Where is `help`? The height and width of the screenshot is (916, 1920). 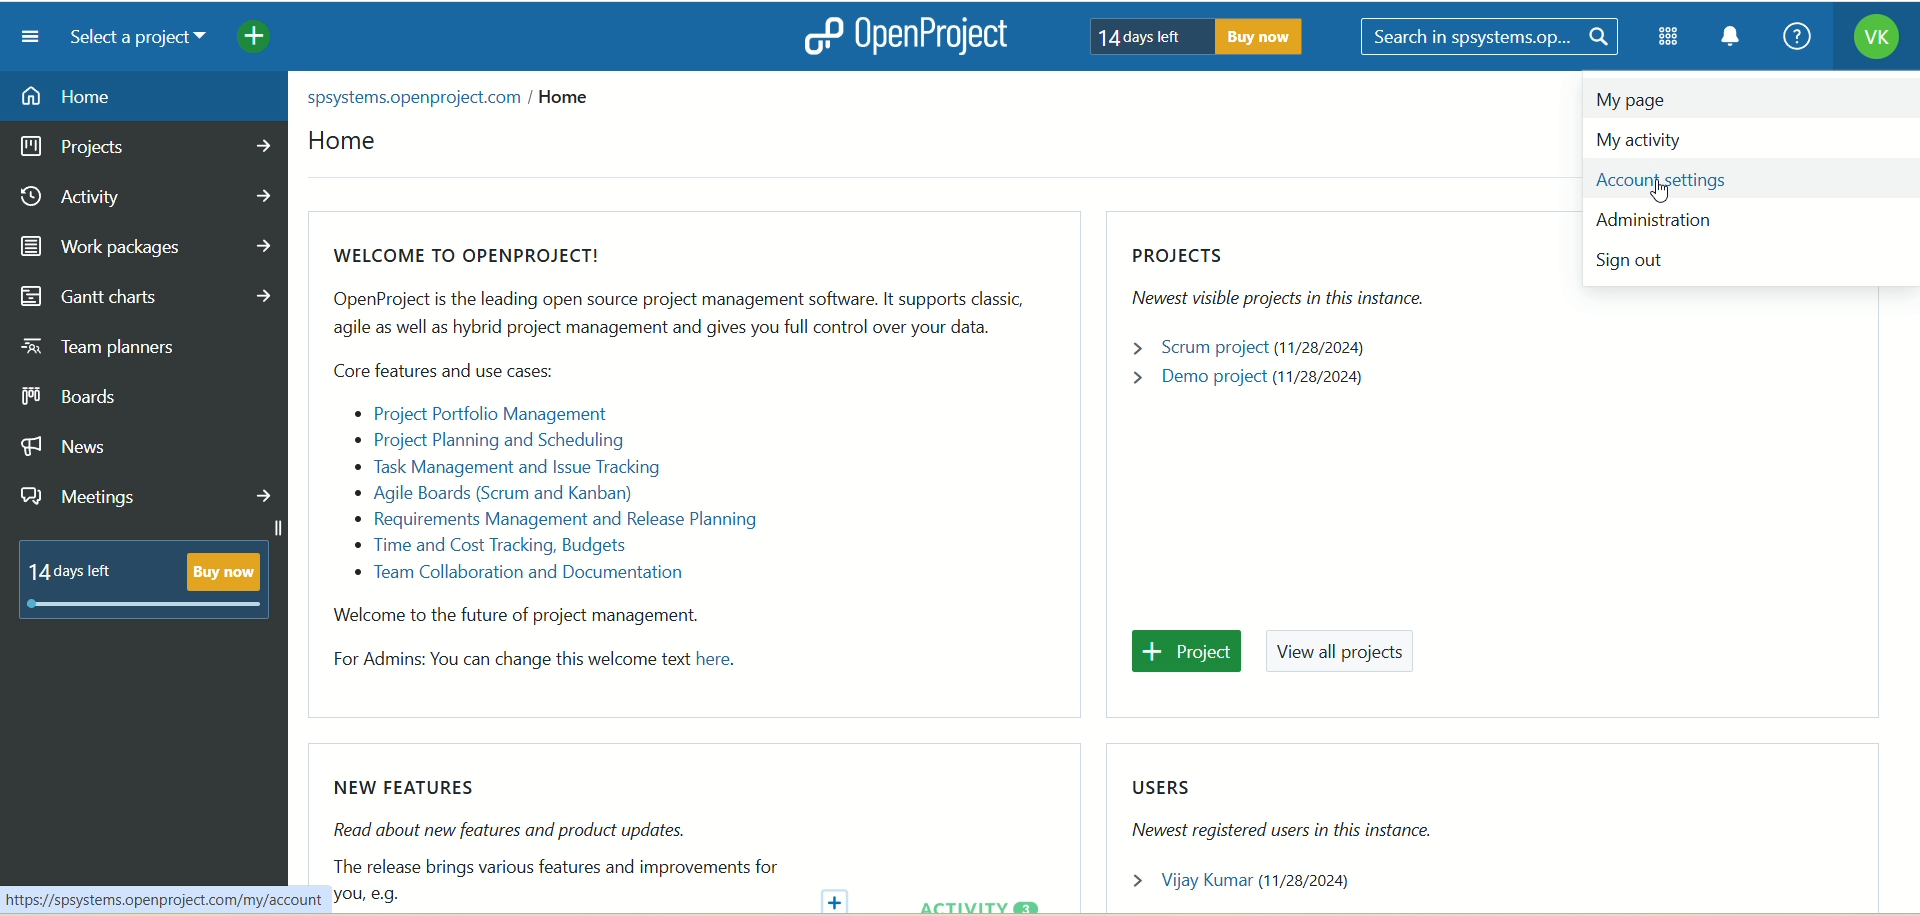 help is located at coordinates (1791, 38).